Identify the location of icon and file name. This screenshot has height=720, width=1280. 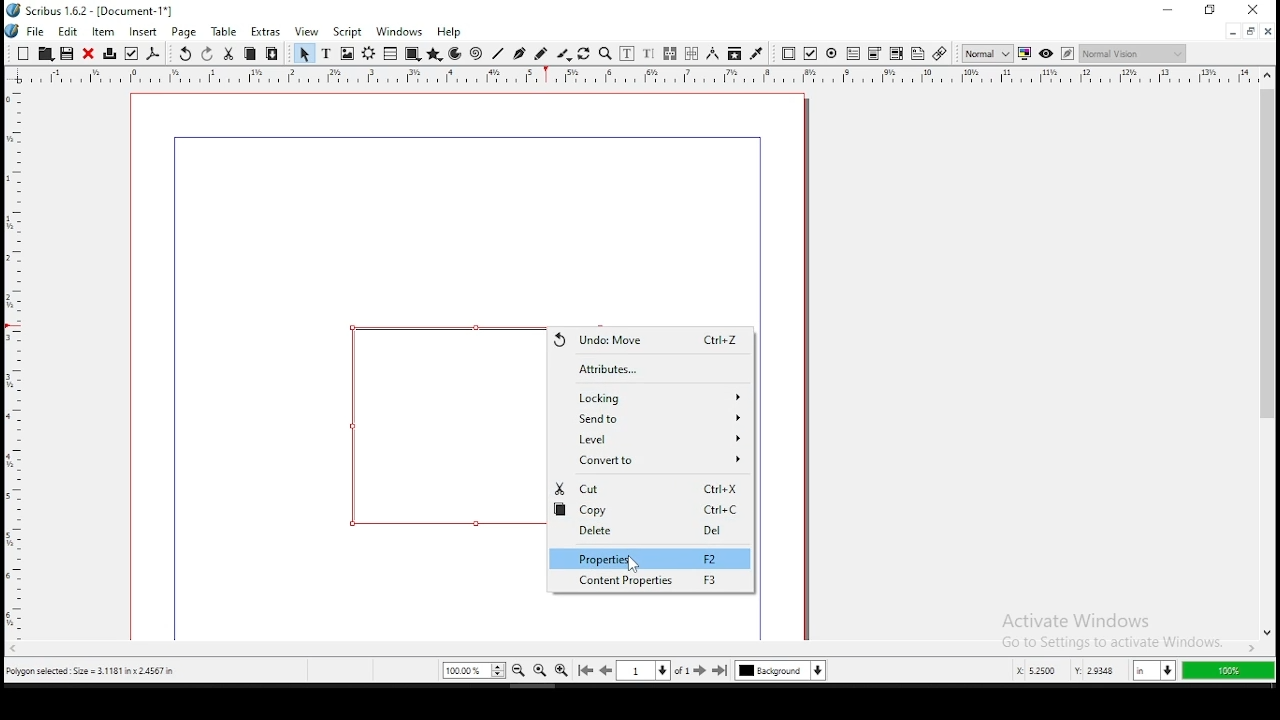
(91, 11).